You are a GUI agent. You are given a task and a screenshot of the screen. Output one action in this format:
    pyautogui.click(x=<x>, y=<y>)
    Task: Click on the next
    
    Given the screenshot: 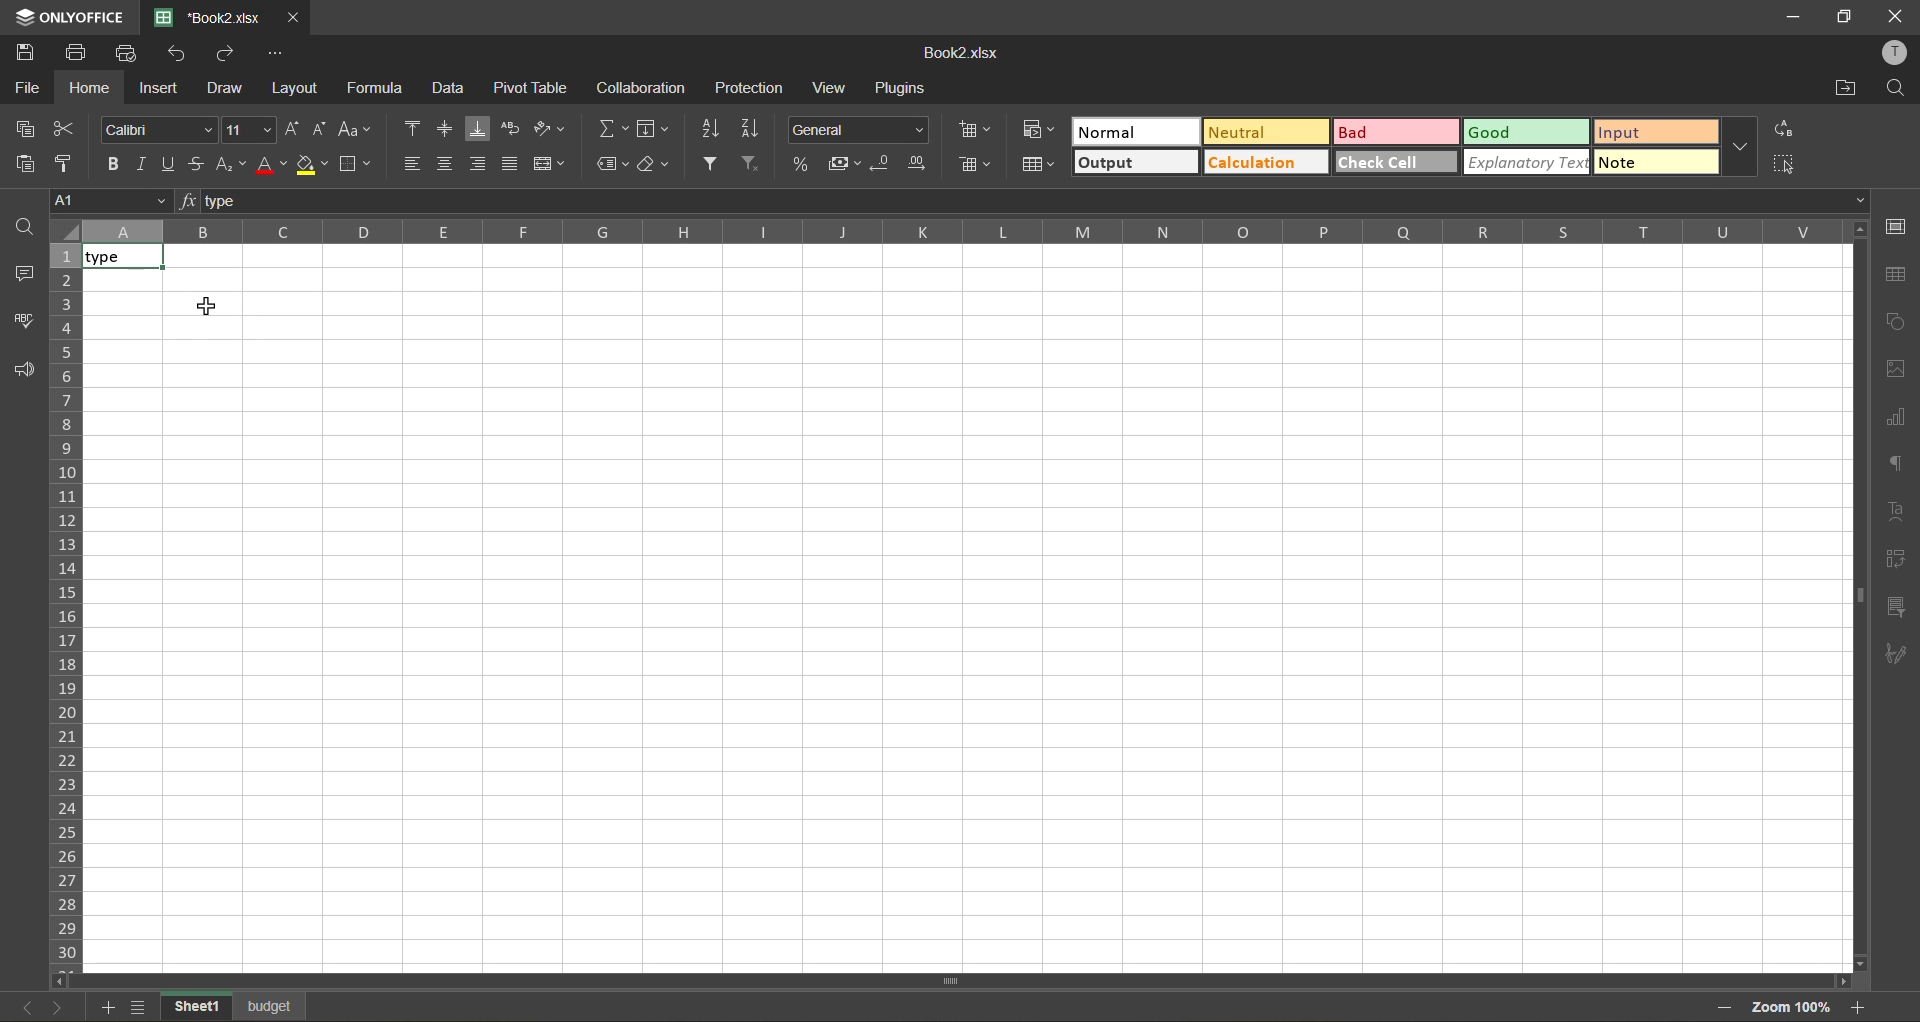 What is the action you would take?
    pyautogui.click(x=64, y=1007)
    